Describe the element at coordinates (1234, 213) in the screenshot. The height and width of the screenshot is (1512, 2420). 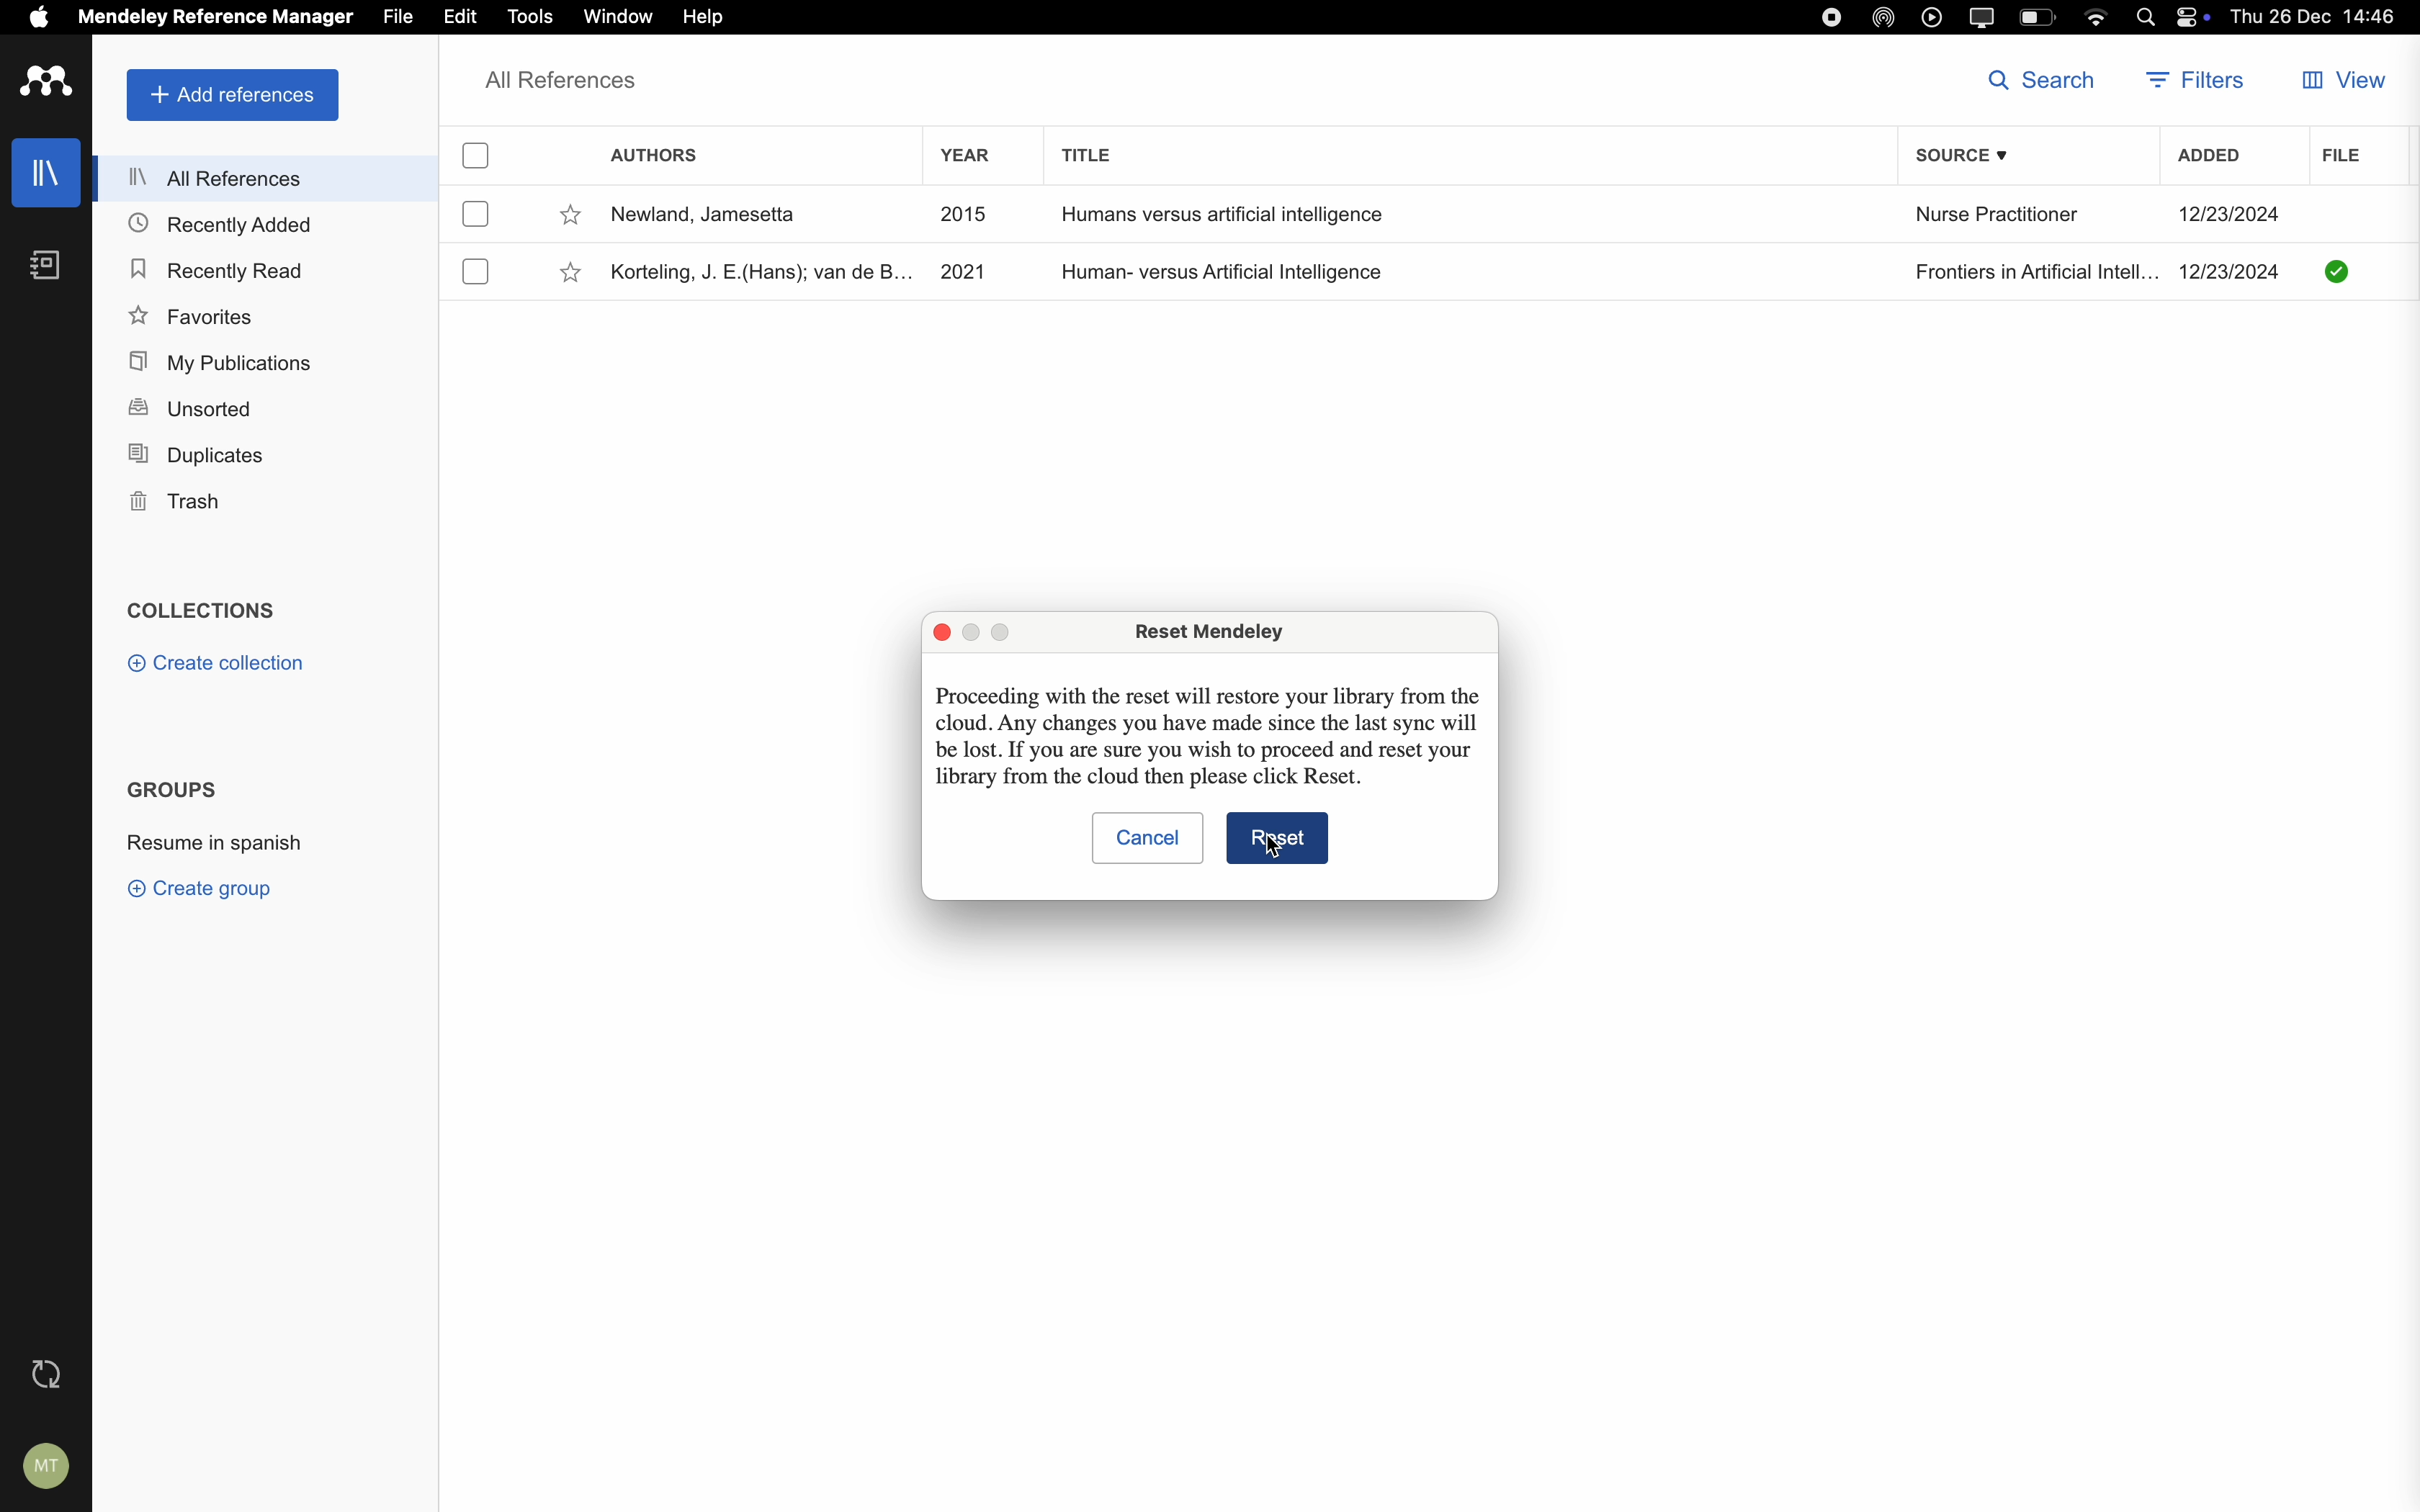
I see `Humans versus artificial intelligence` at that location.